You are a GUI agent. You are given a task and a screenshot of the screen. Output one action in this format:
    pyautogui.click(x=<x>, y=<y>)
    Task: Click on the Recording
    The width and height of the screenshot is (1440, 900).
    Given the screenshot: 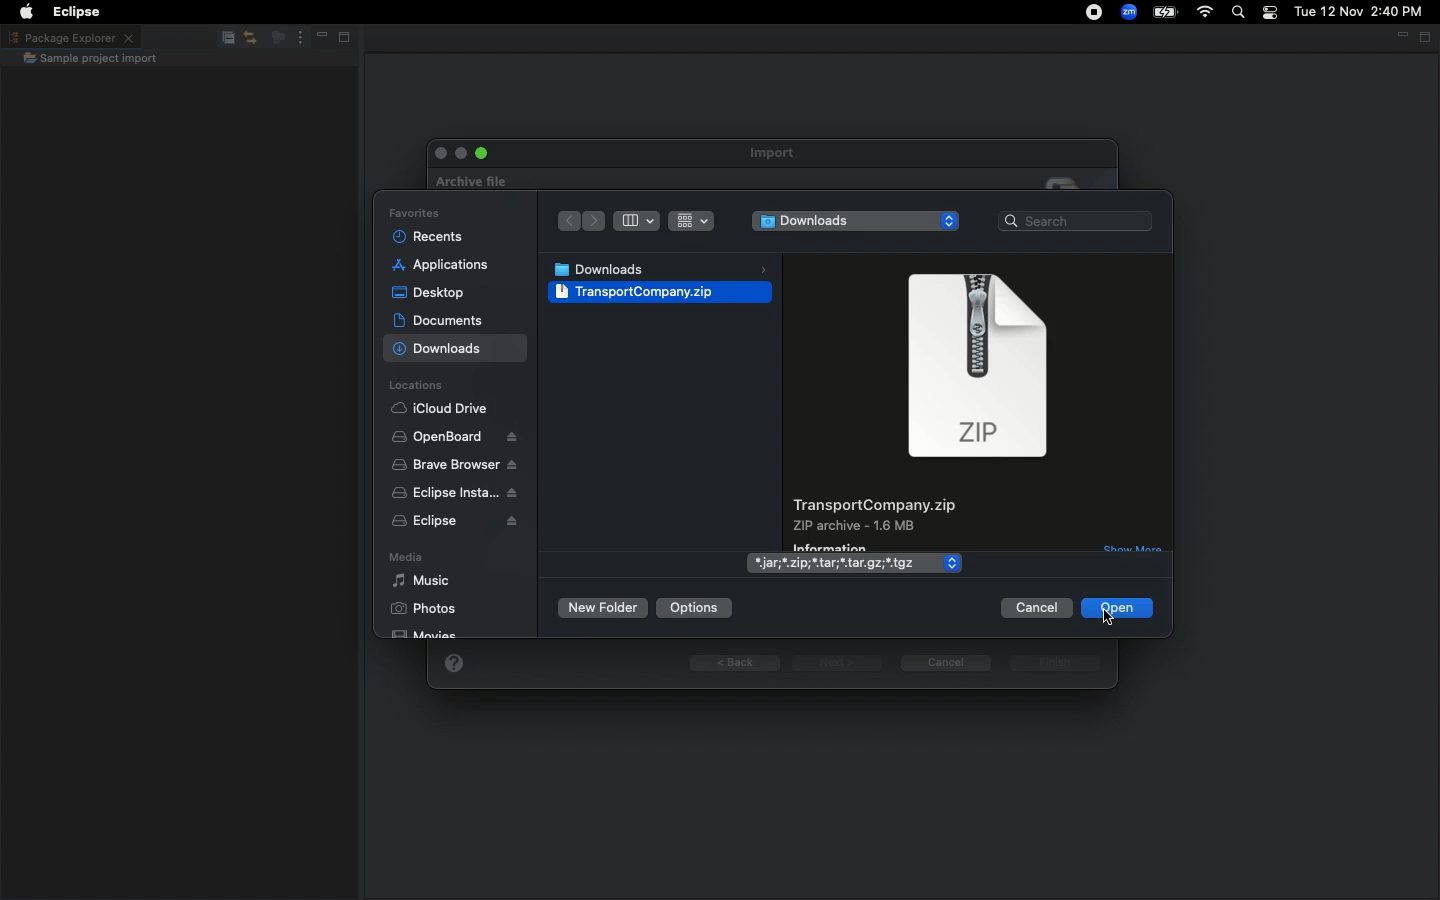 What is the action you would take?
    pyautogui.click(x=1085, y=14)
    